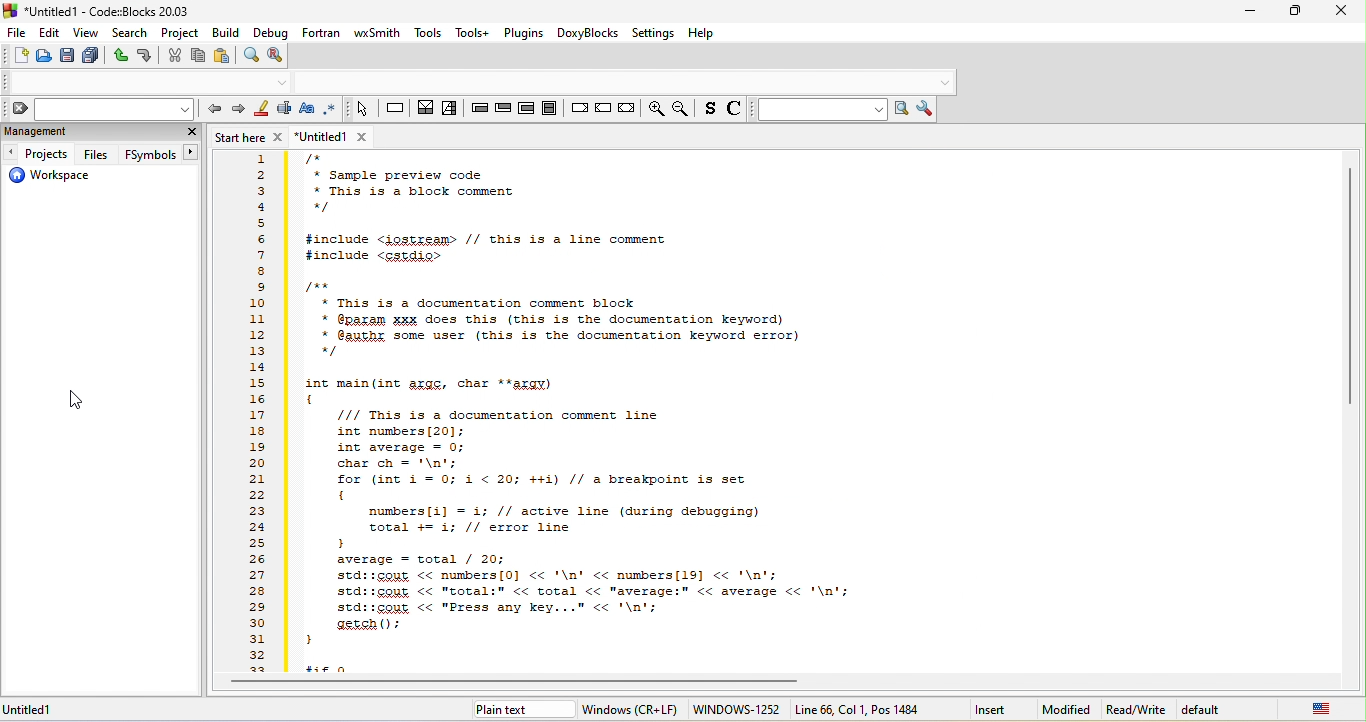 This screenshot has width=1366, height=722. I want to click on highlight, so click(261, 111).